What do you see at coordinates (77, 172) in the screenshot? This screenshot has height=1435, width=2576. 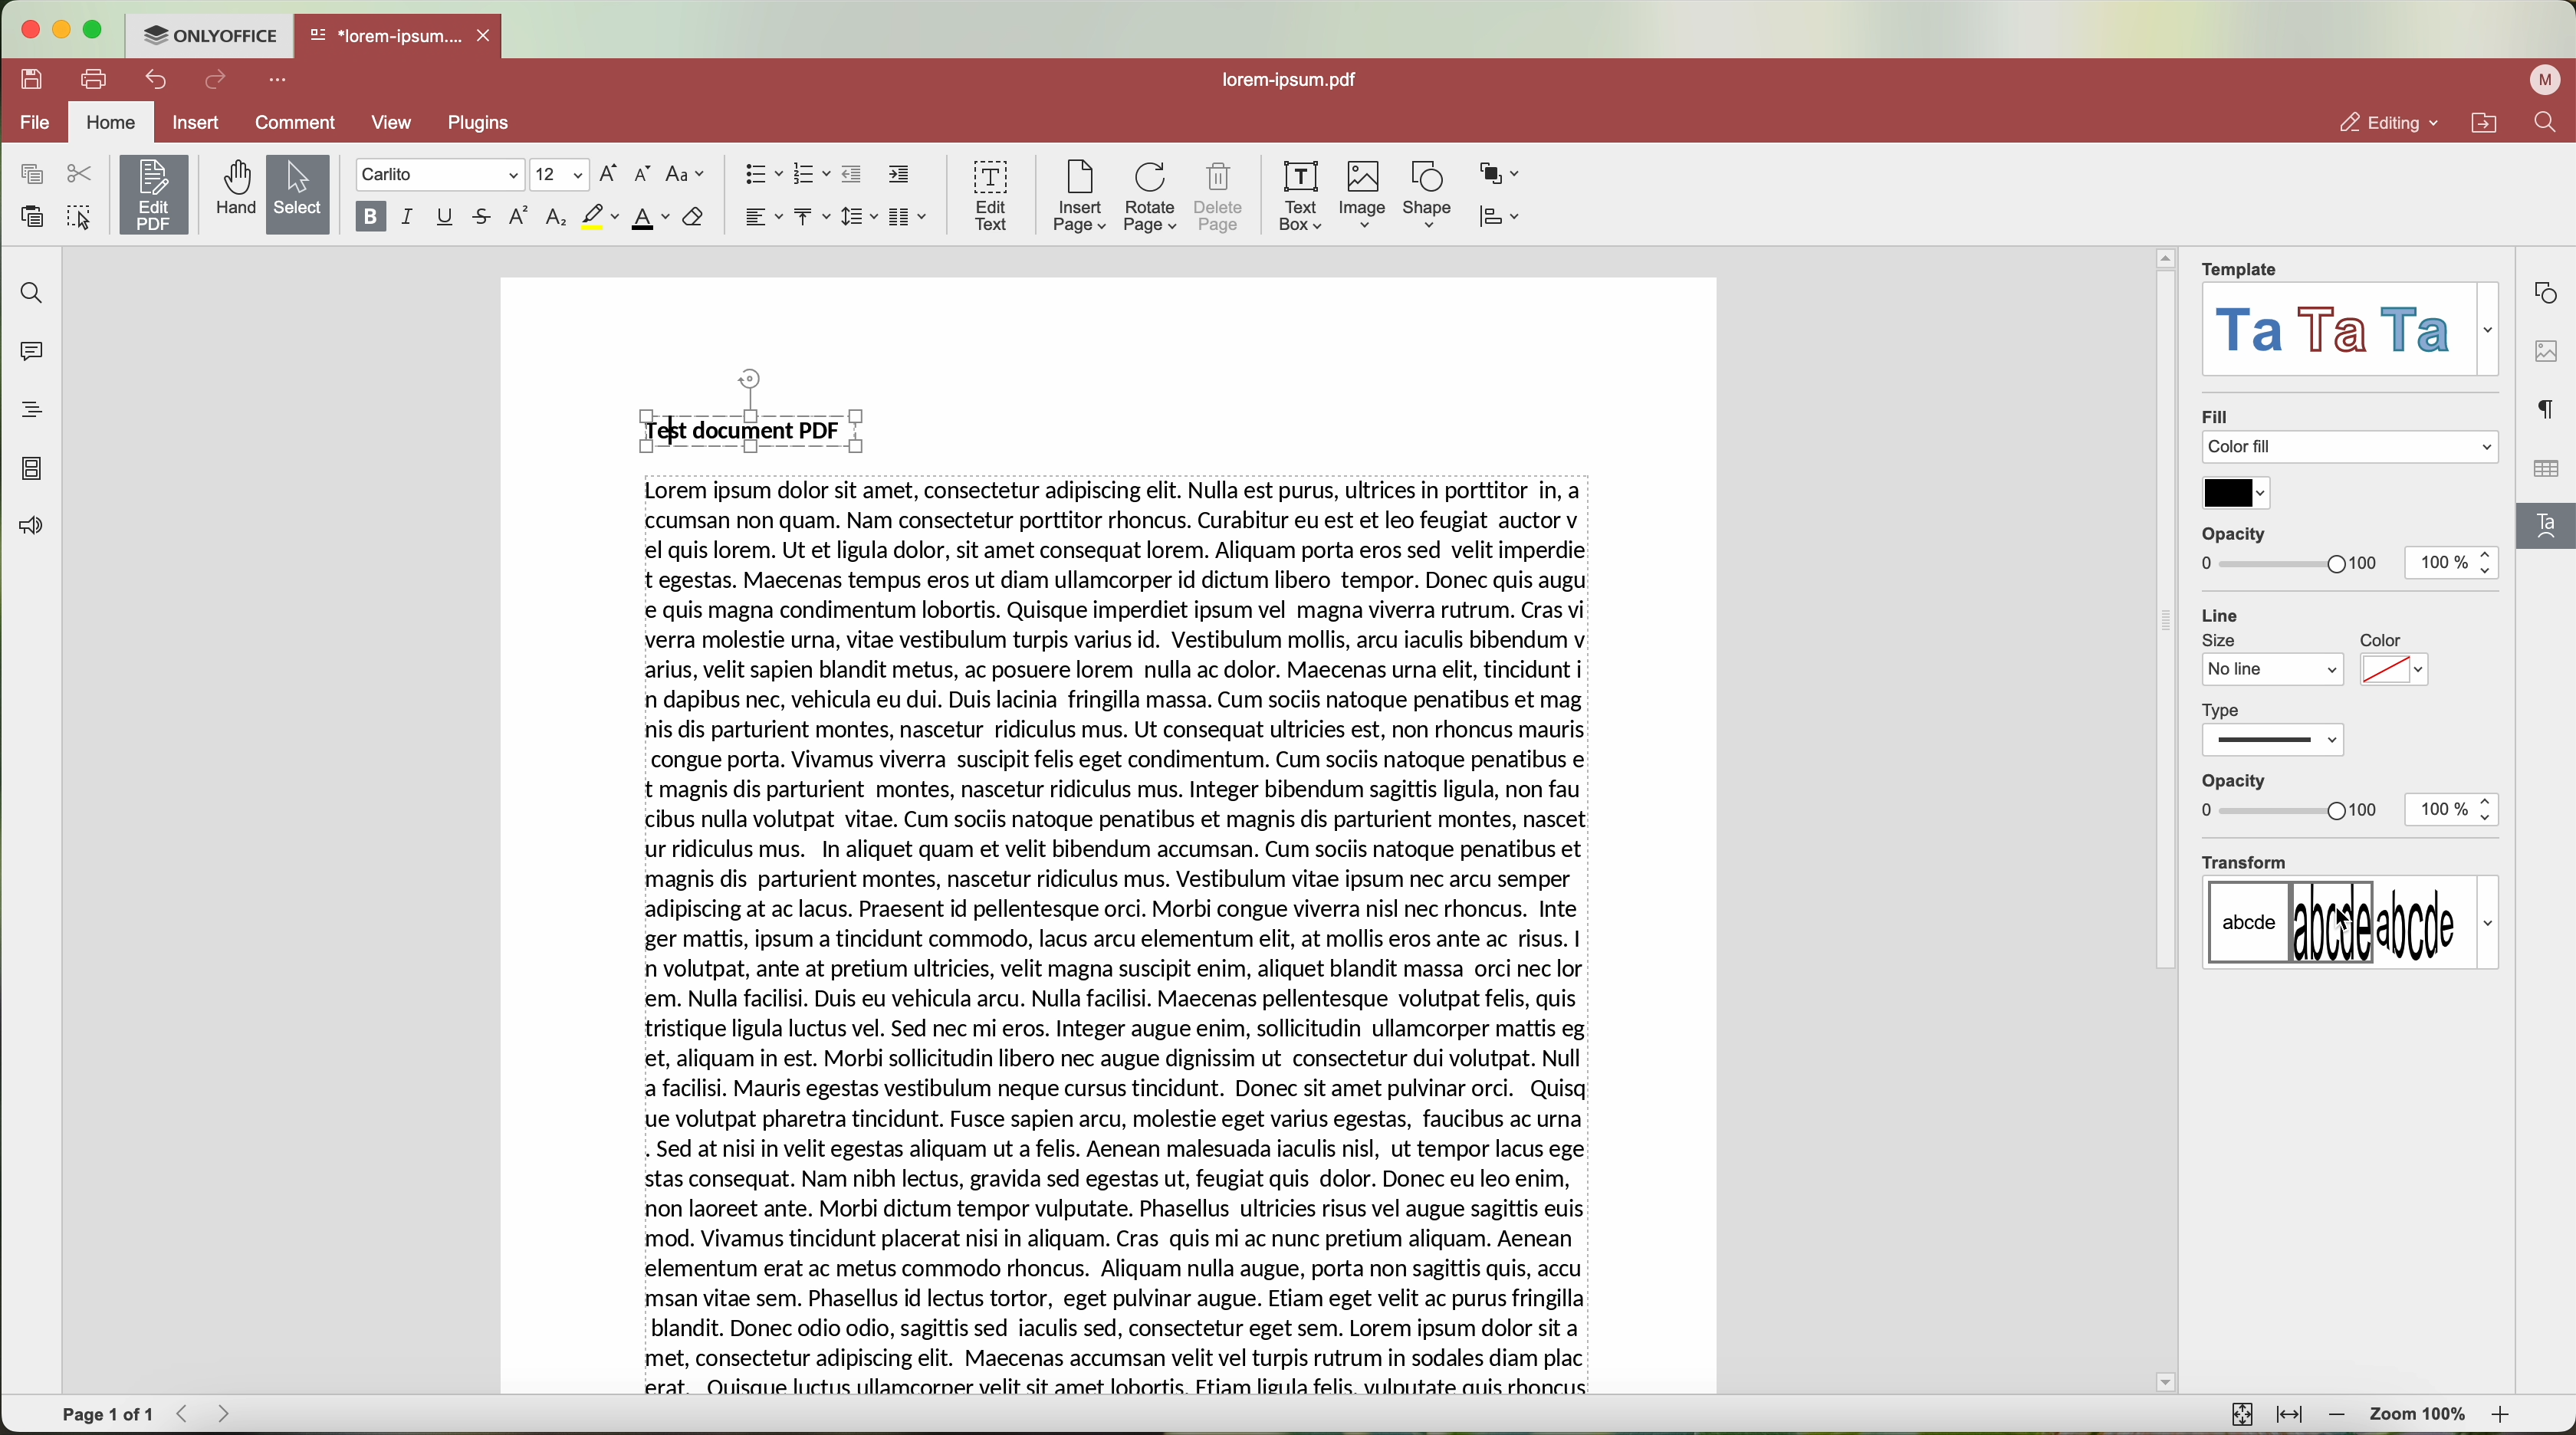 I see `cut` at bounding box center [77, 172].